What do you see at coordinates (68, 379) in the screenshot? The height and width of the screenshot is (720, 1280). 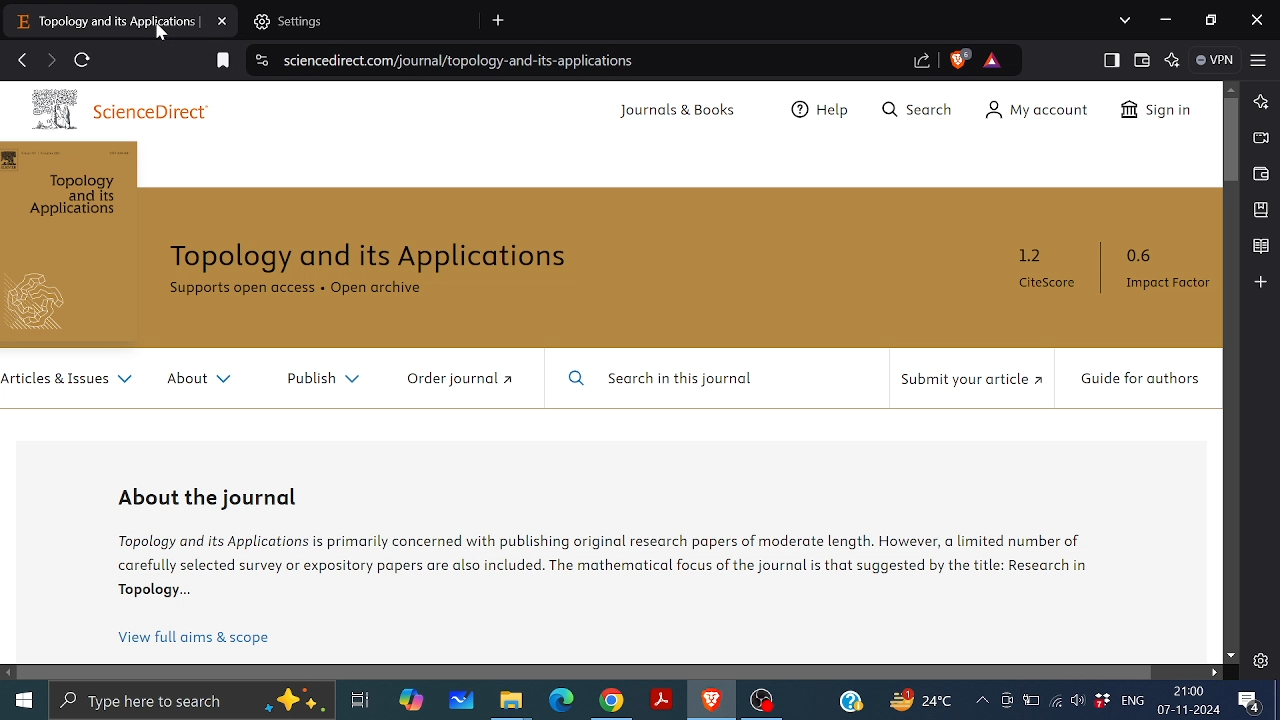 I see `Articles & Issues ` at bounding box center [68, 379].